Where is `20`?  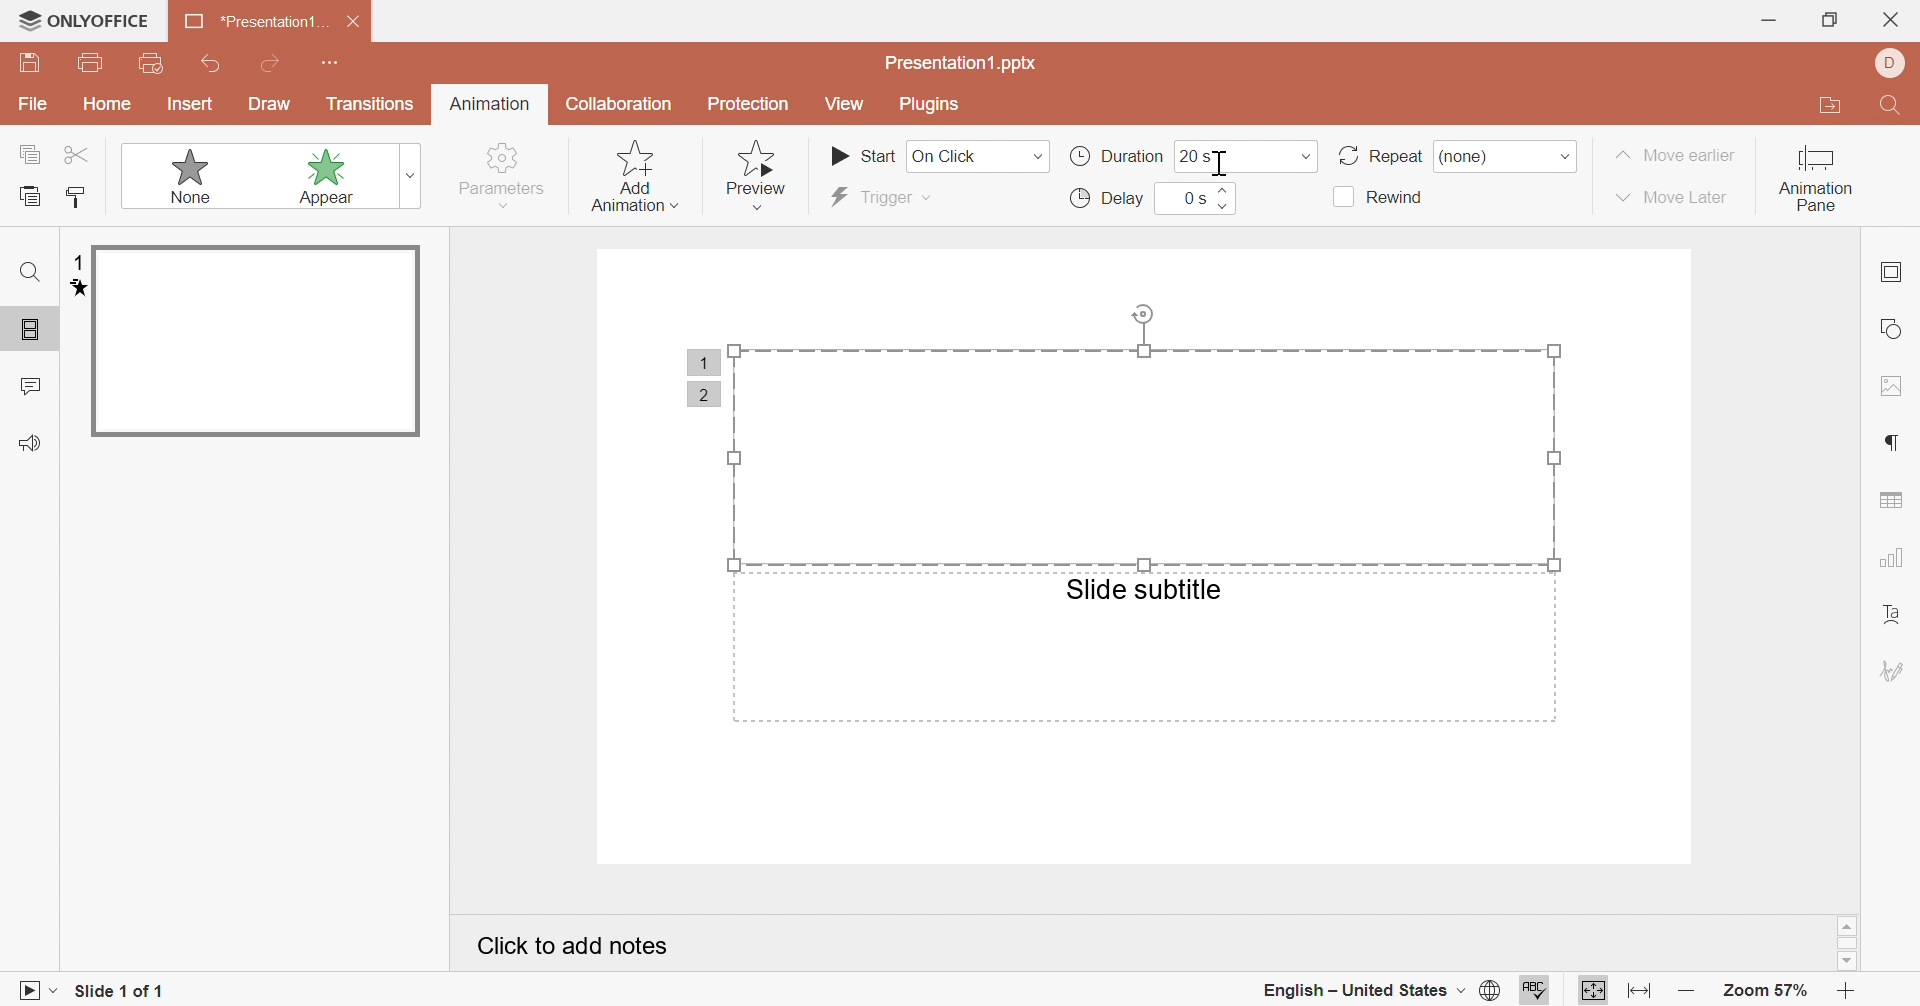 20 is located at coordinates (1189, 156).